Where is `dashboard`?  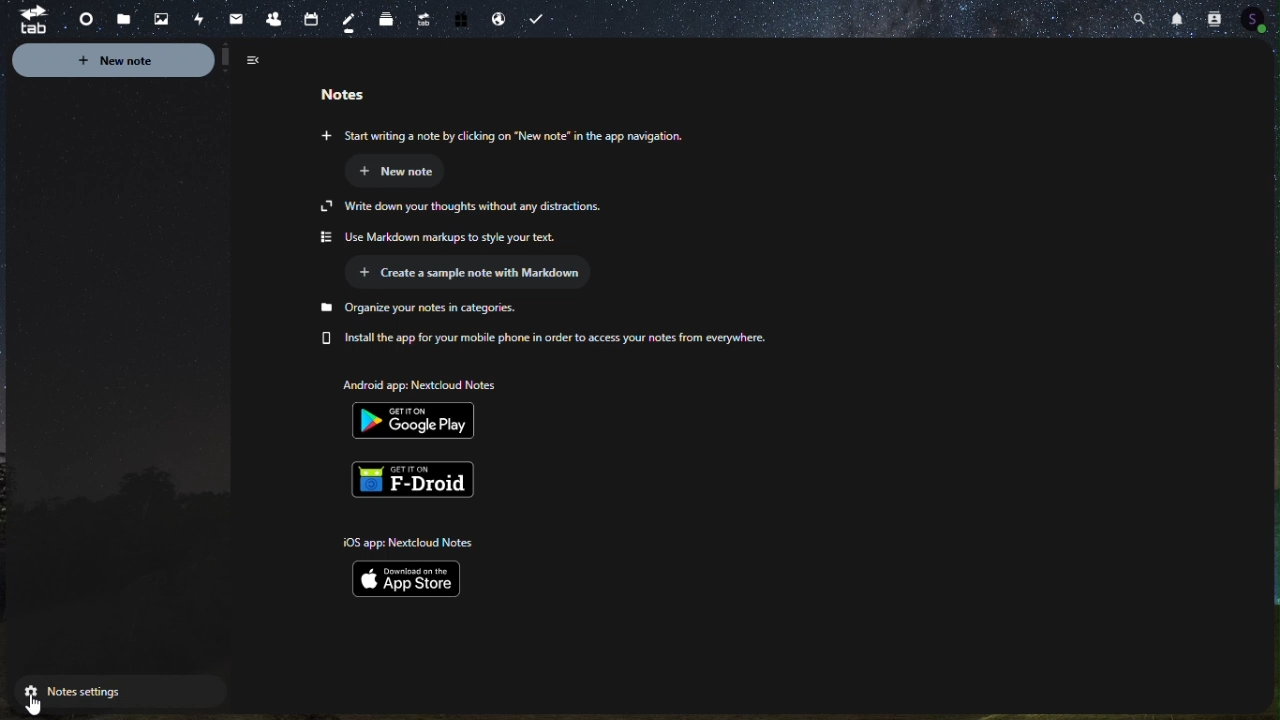
dashboard is located at coordinates (81, 19).